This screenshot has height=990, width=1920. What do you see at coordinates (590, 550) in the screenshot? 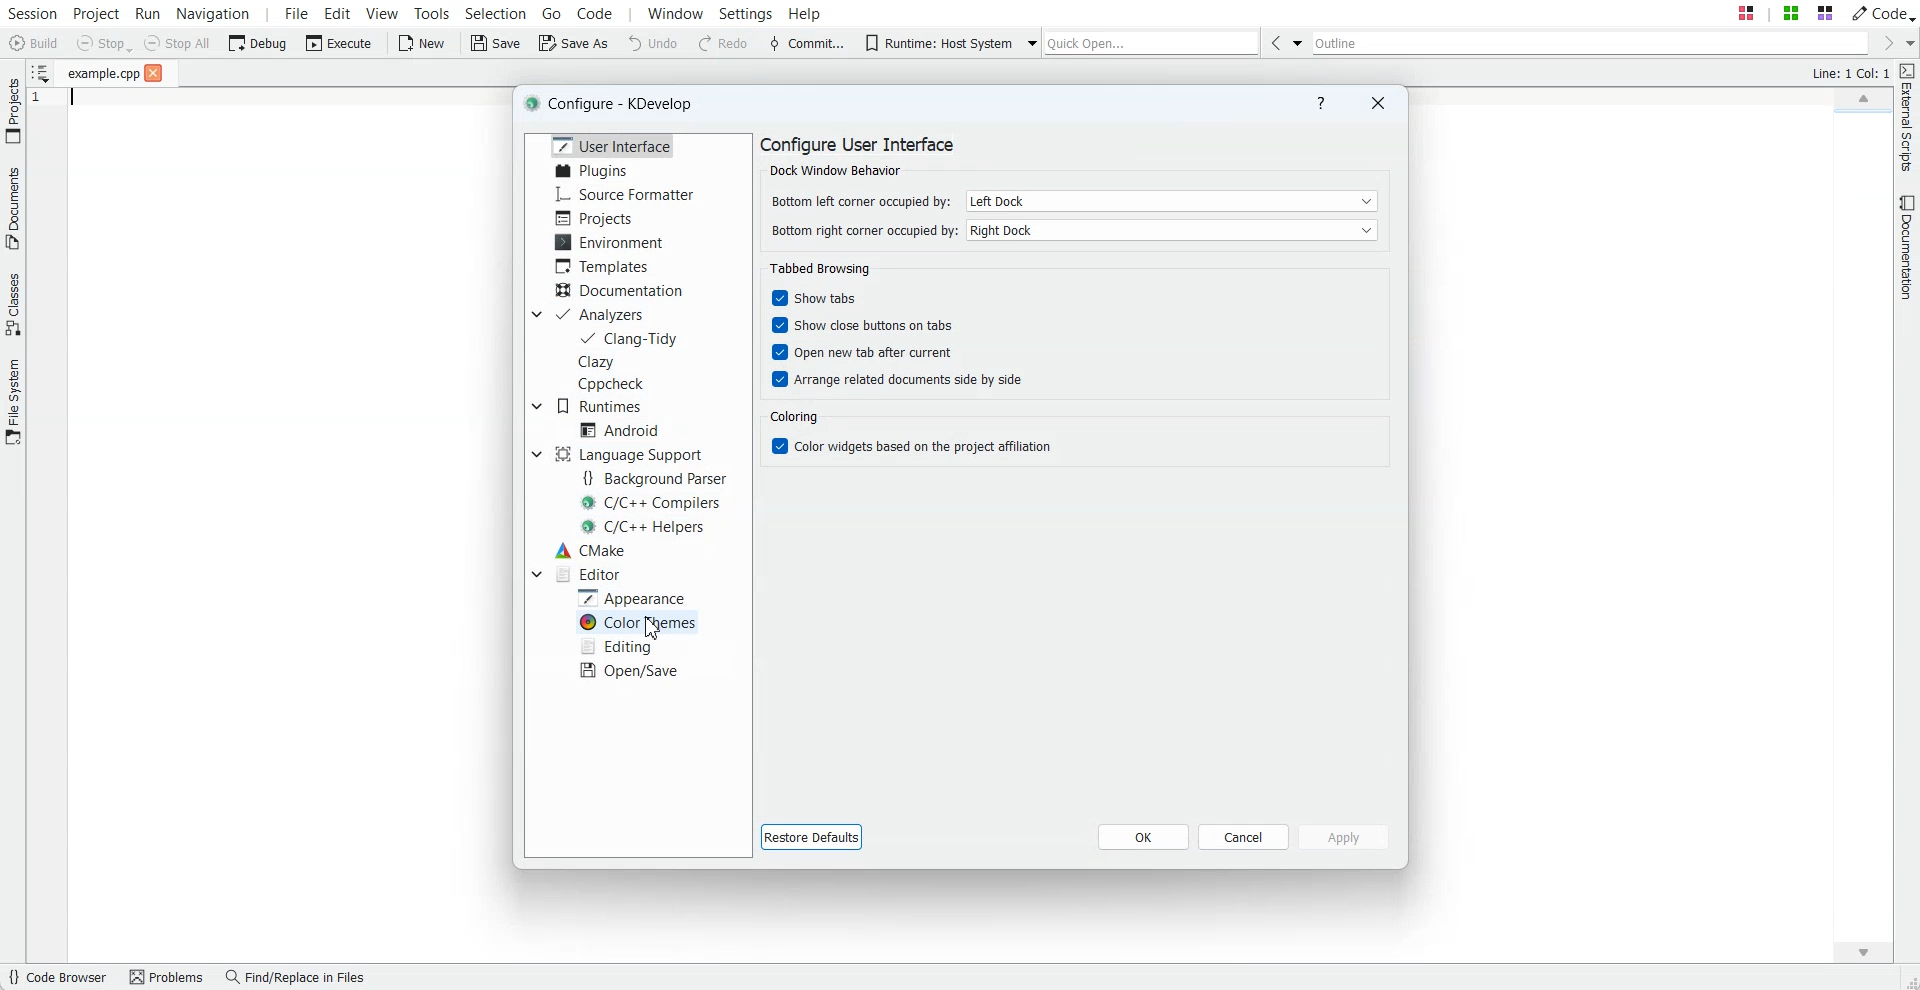
I see `CMake` at bounding box center [590, 550].